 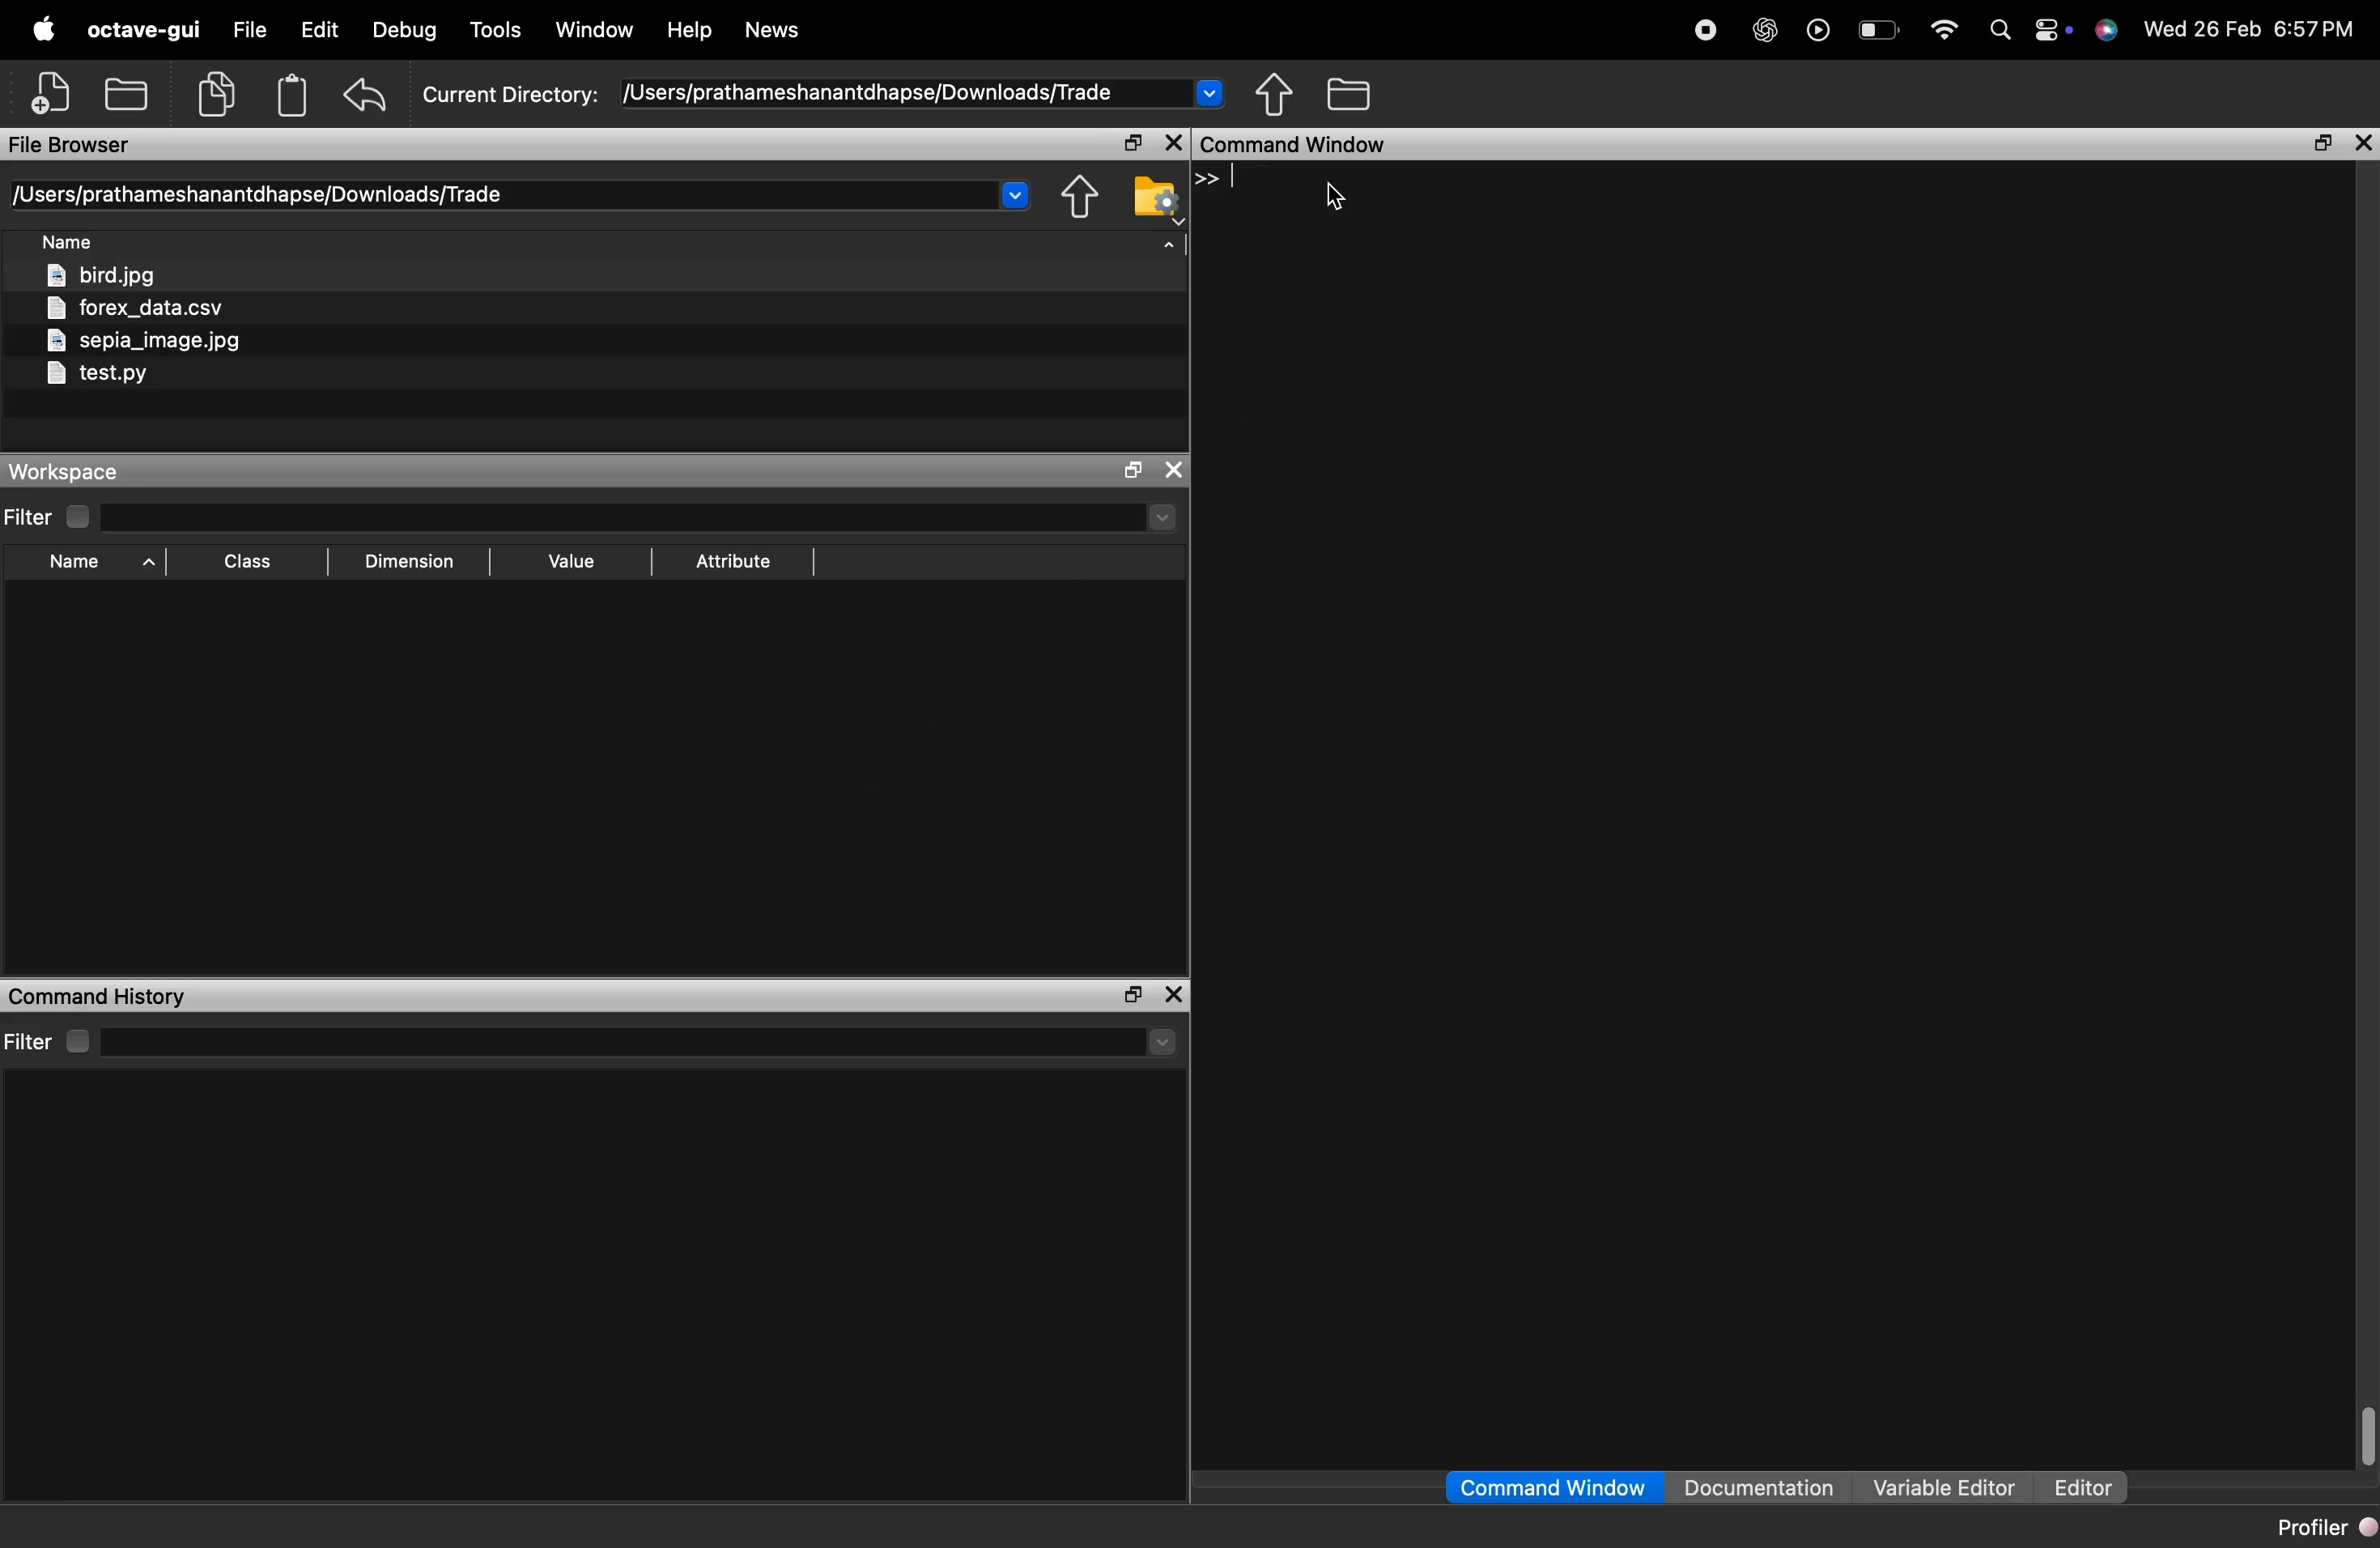 I want to click on directory, so click(x=522, y=196).